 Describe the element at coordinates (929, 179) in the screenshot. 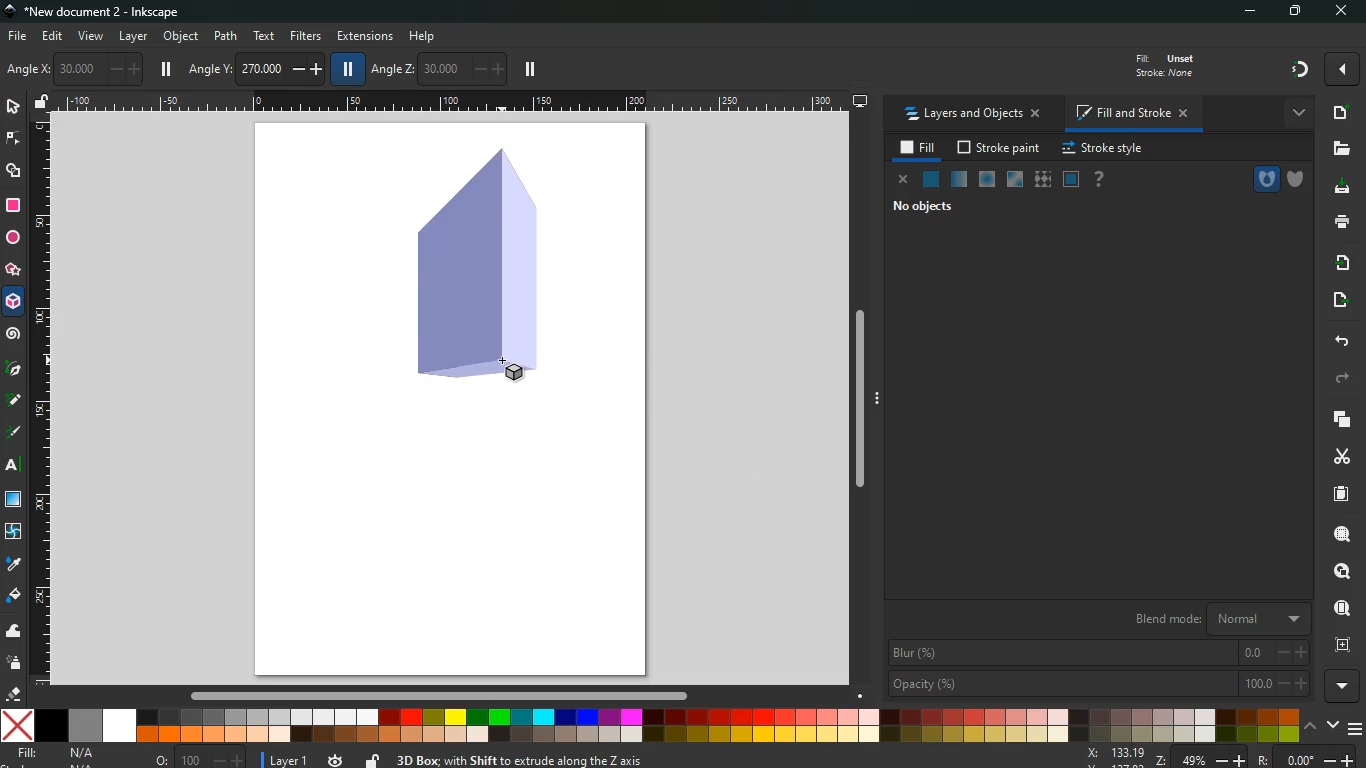

I see `normal` at that location.